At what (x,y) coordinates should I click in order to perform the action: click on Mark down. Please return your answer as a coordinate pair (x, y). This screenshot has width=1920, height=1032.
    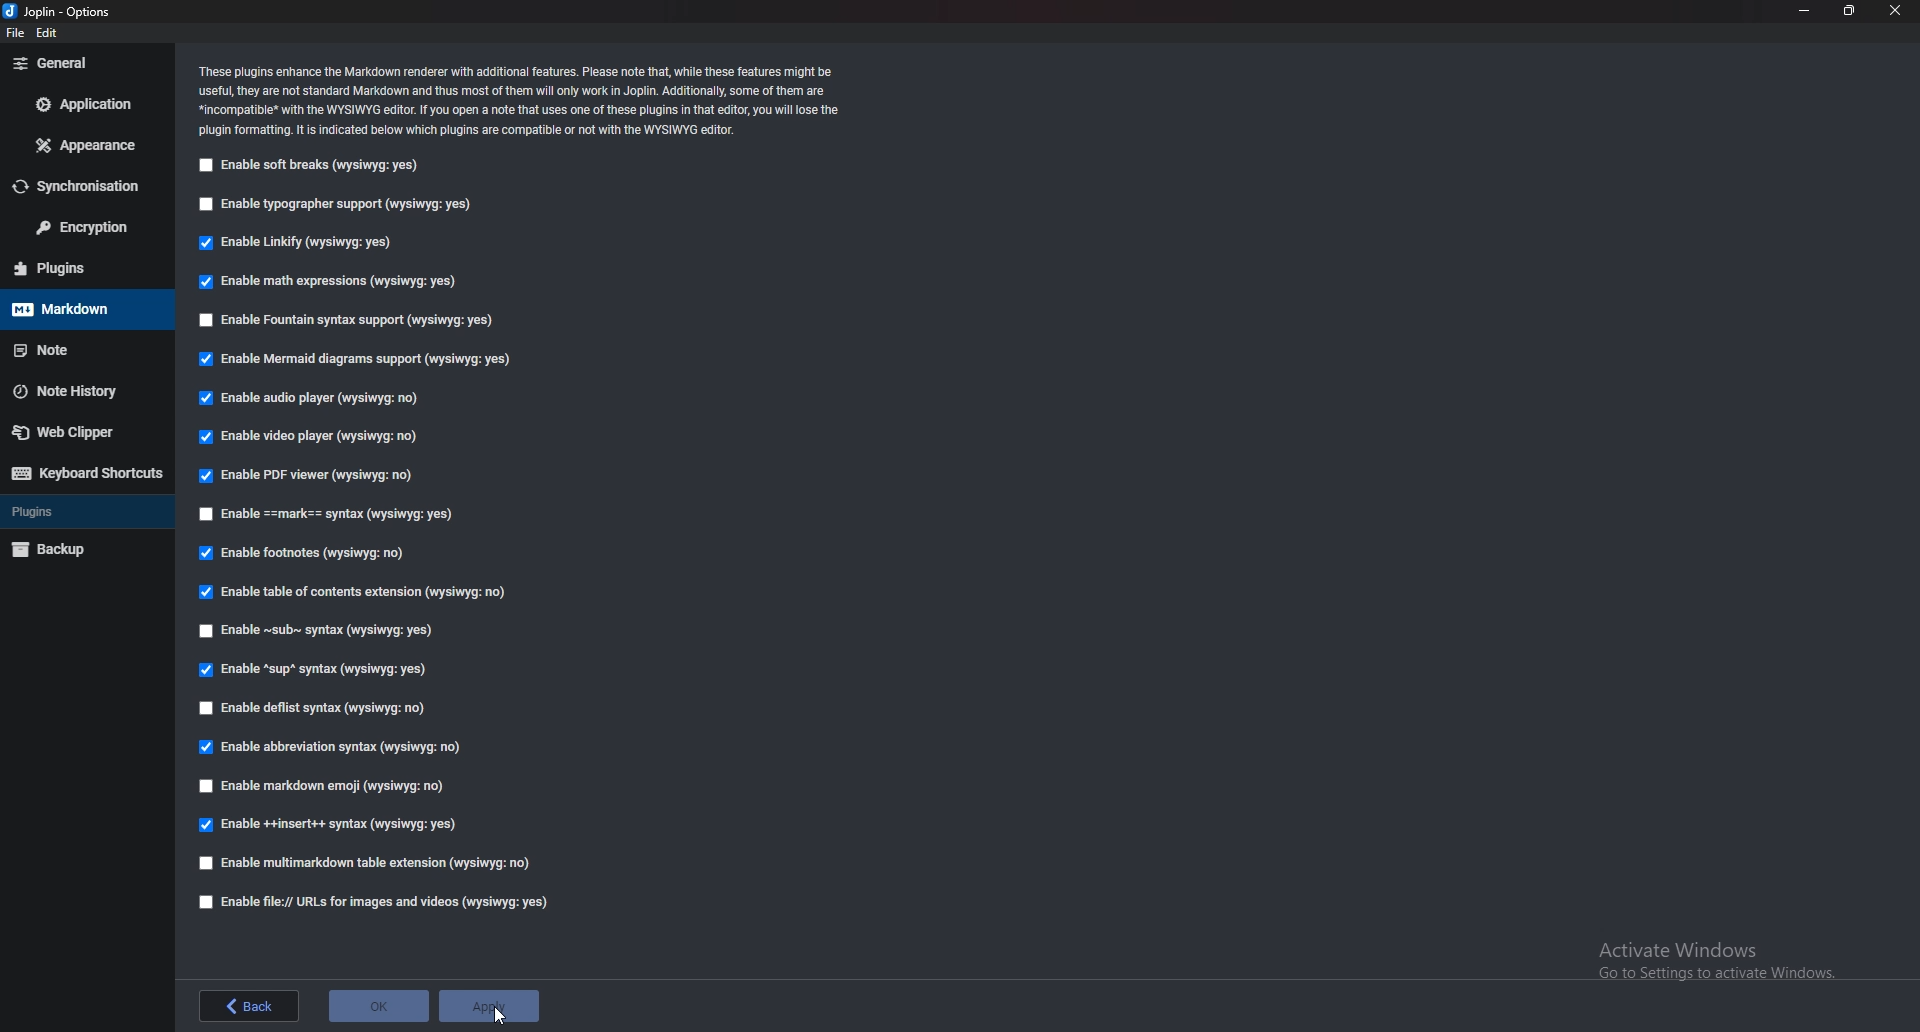
    Looking at the image, I should click on (79, 309).